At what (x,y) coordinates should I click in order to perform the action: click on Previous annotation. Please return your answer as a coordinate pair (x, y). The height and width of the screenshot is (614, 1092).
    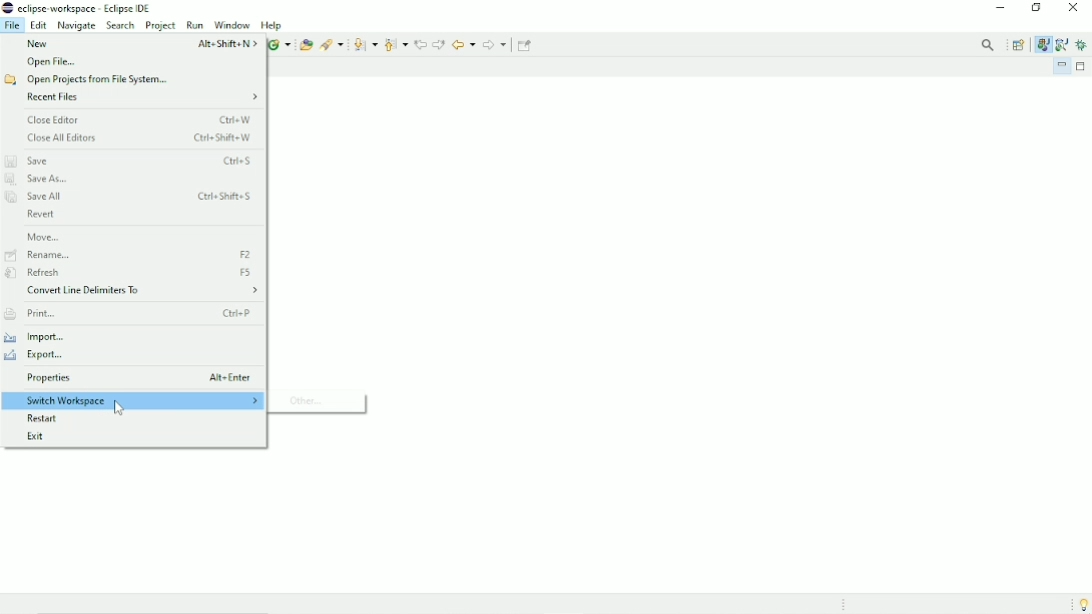
    Looking at the image, I should click on (395, 44).